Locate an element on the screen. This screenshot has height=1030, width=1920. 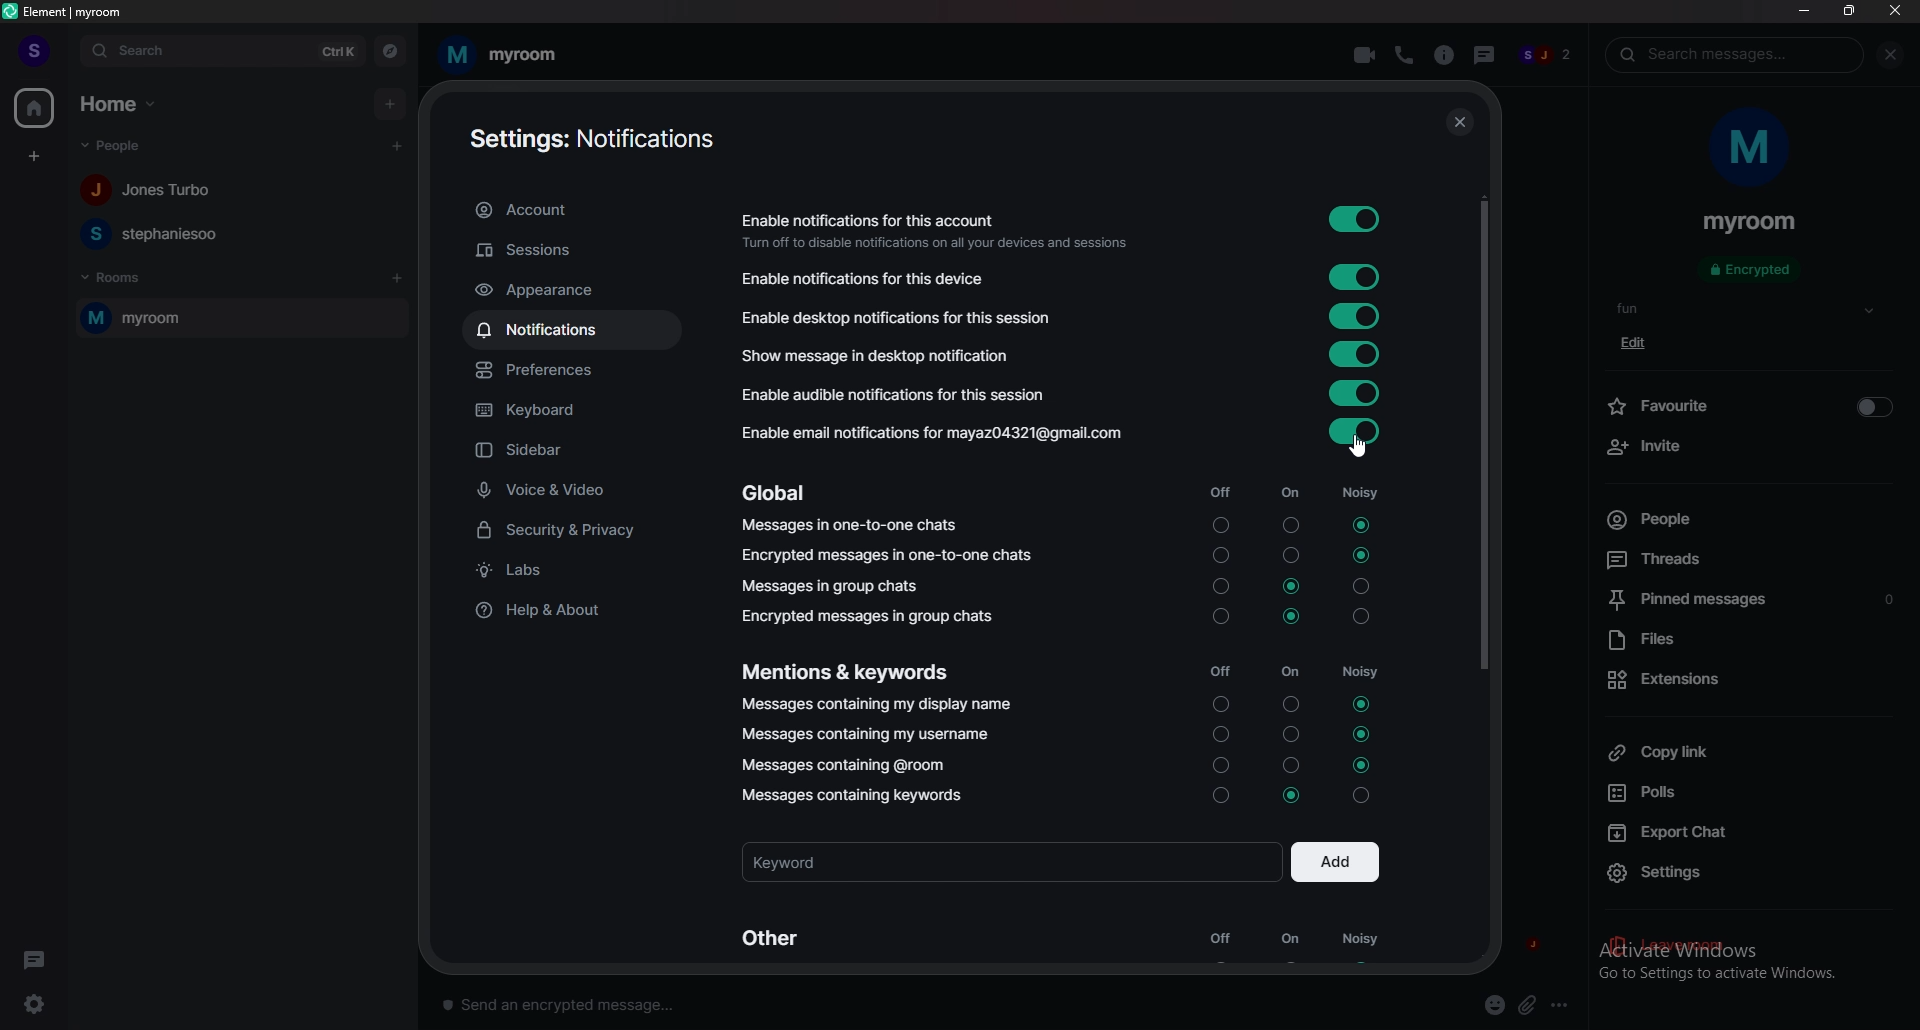
help and about is located at coordinates (565, 613).